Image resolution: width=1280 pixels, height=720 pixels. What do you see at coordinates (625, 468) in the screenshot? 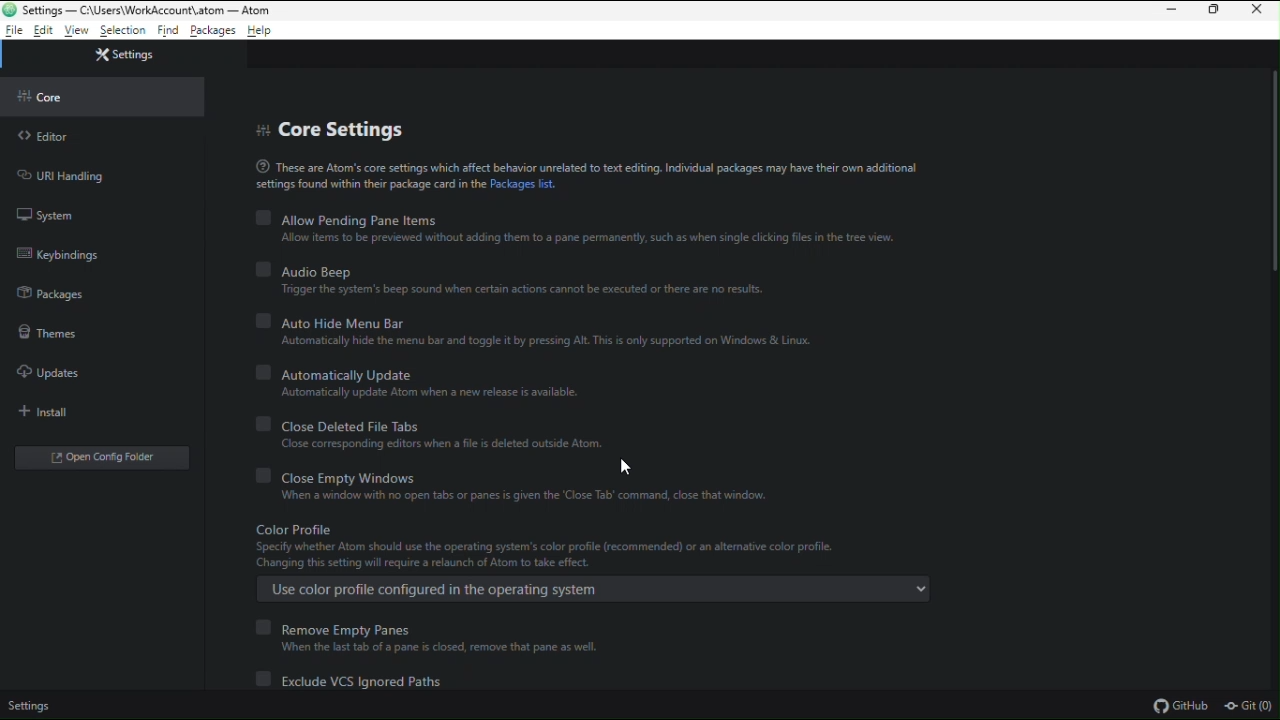
I see `cursor` at bounding box center [625, 468].